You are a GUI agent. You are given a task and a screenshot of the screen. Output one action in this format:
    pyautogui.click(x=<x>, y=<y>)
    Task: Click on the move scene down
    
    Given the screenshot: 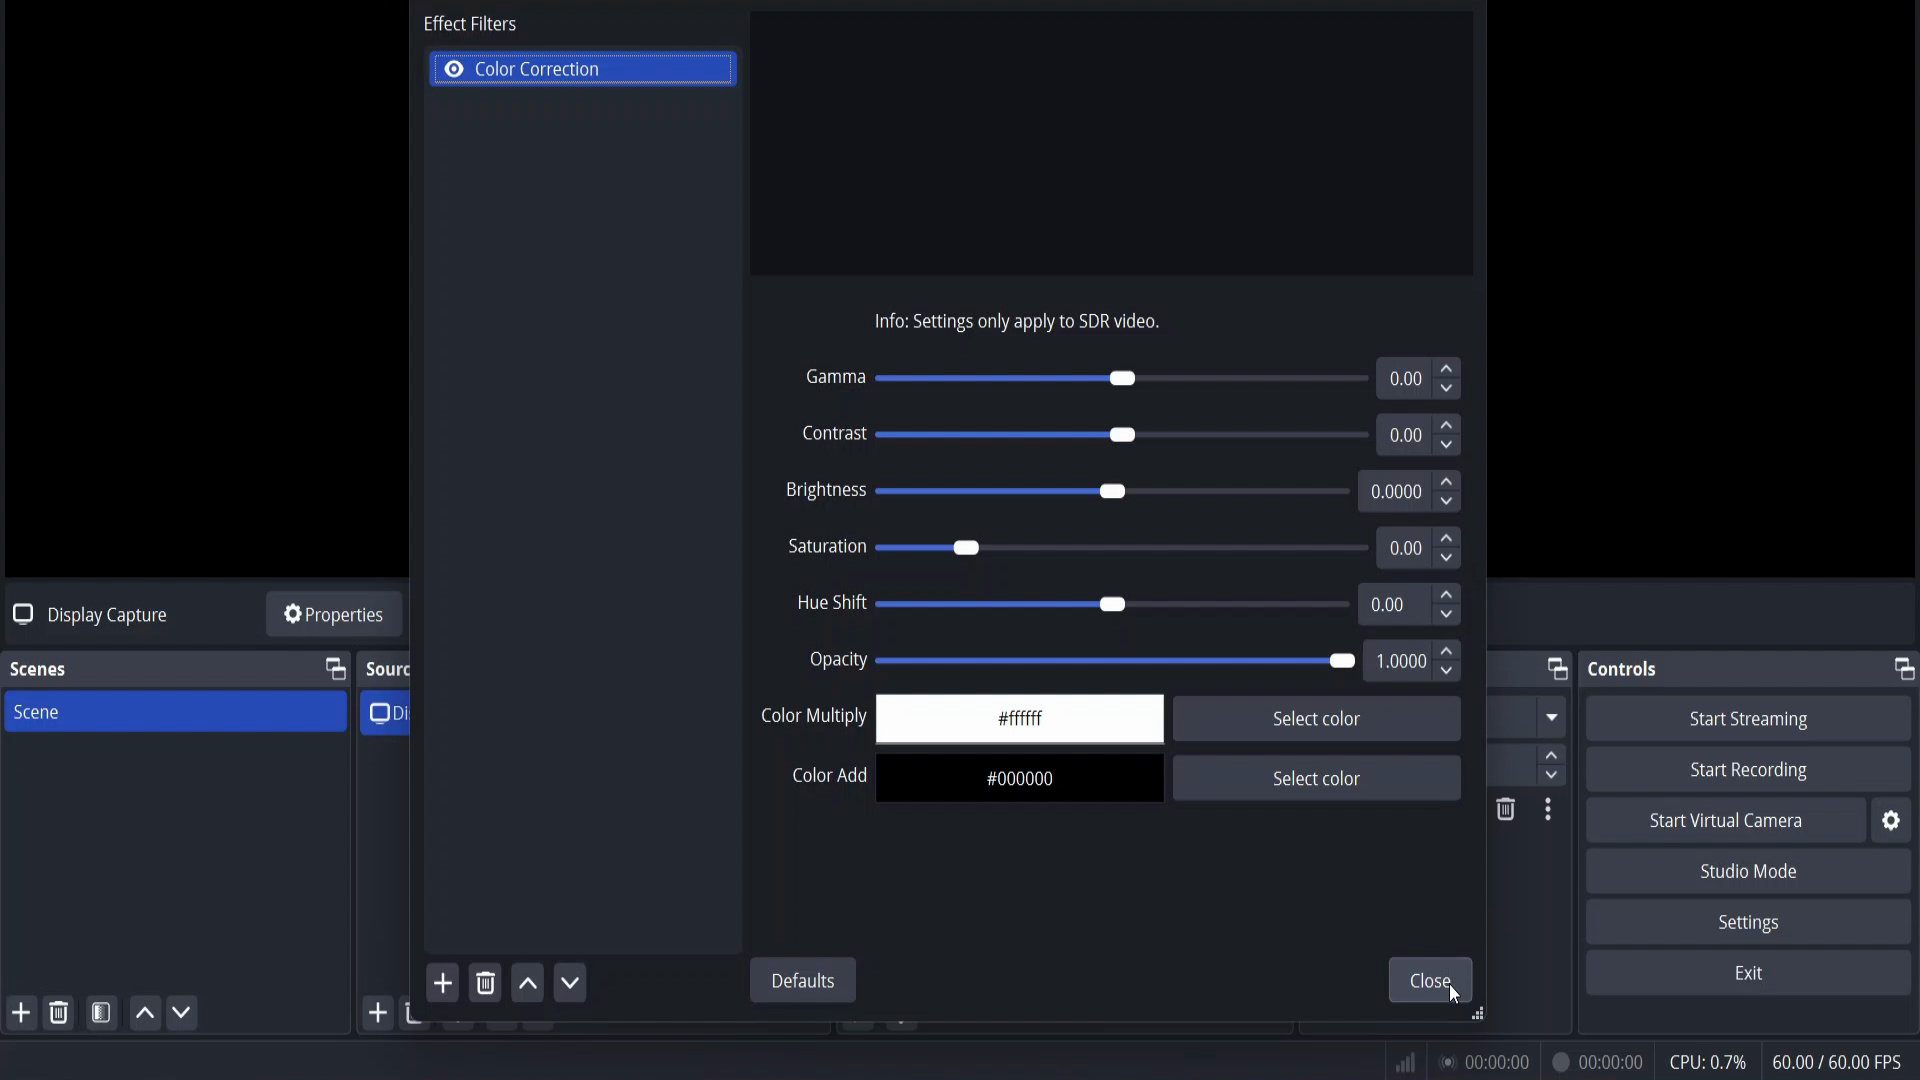 What is the action you would take?
    pyautogui.click(x=183, y=1015)
    